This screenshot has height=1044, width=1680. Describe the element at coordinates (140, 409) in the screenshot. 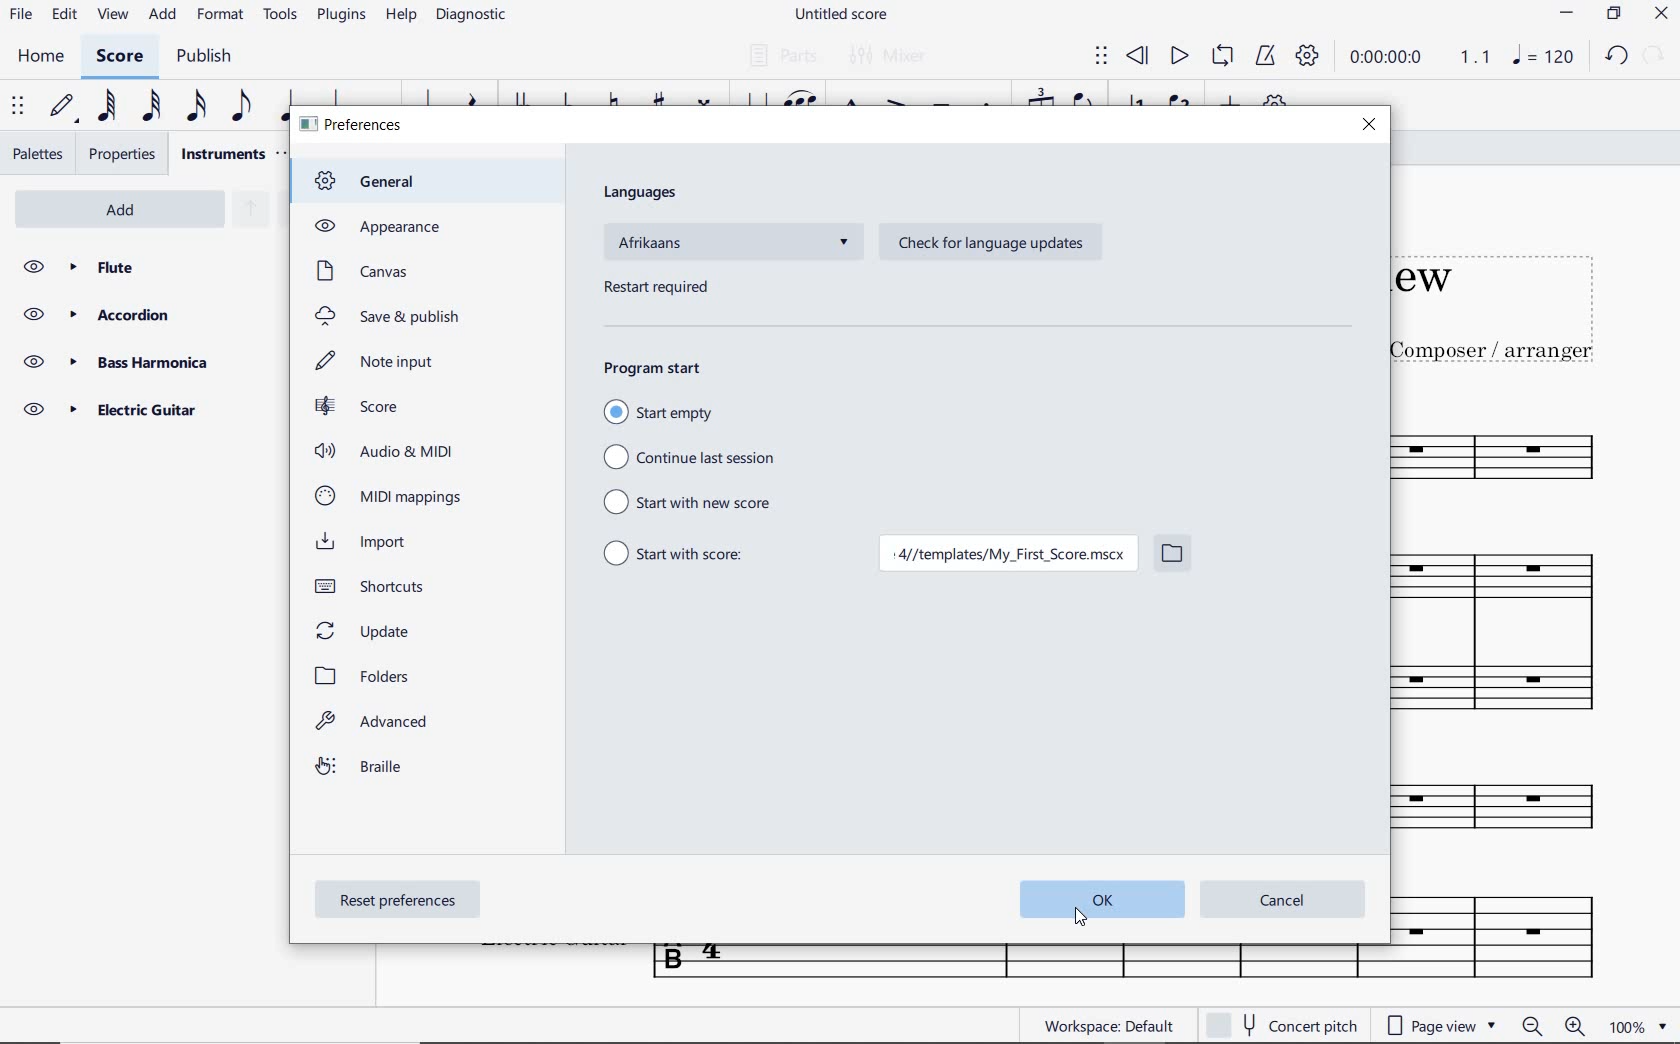

I see `electric guitar` at that location.